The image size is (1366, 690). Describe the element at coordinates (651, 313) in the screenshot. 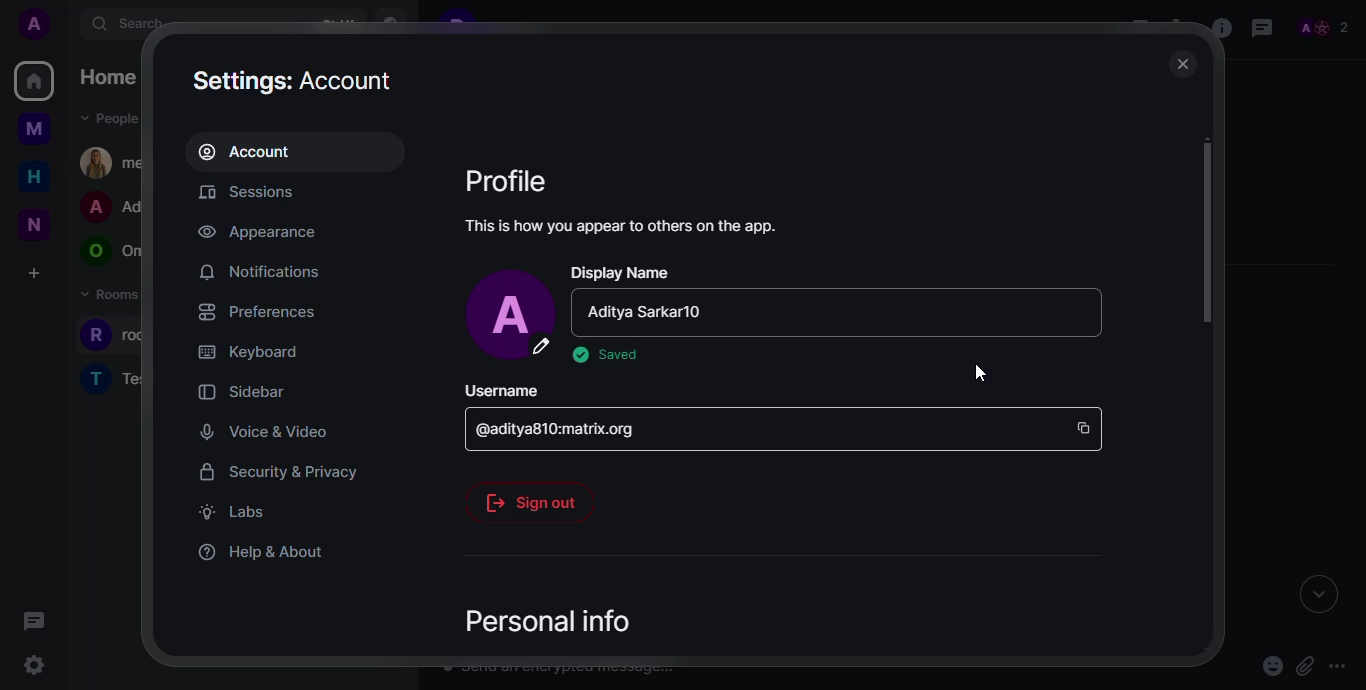

I see `name changed` at that location.